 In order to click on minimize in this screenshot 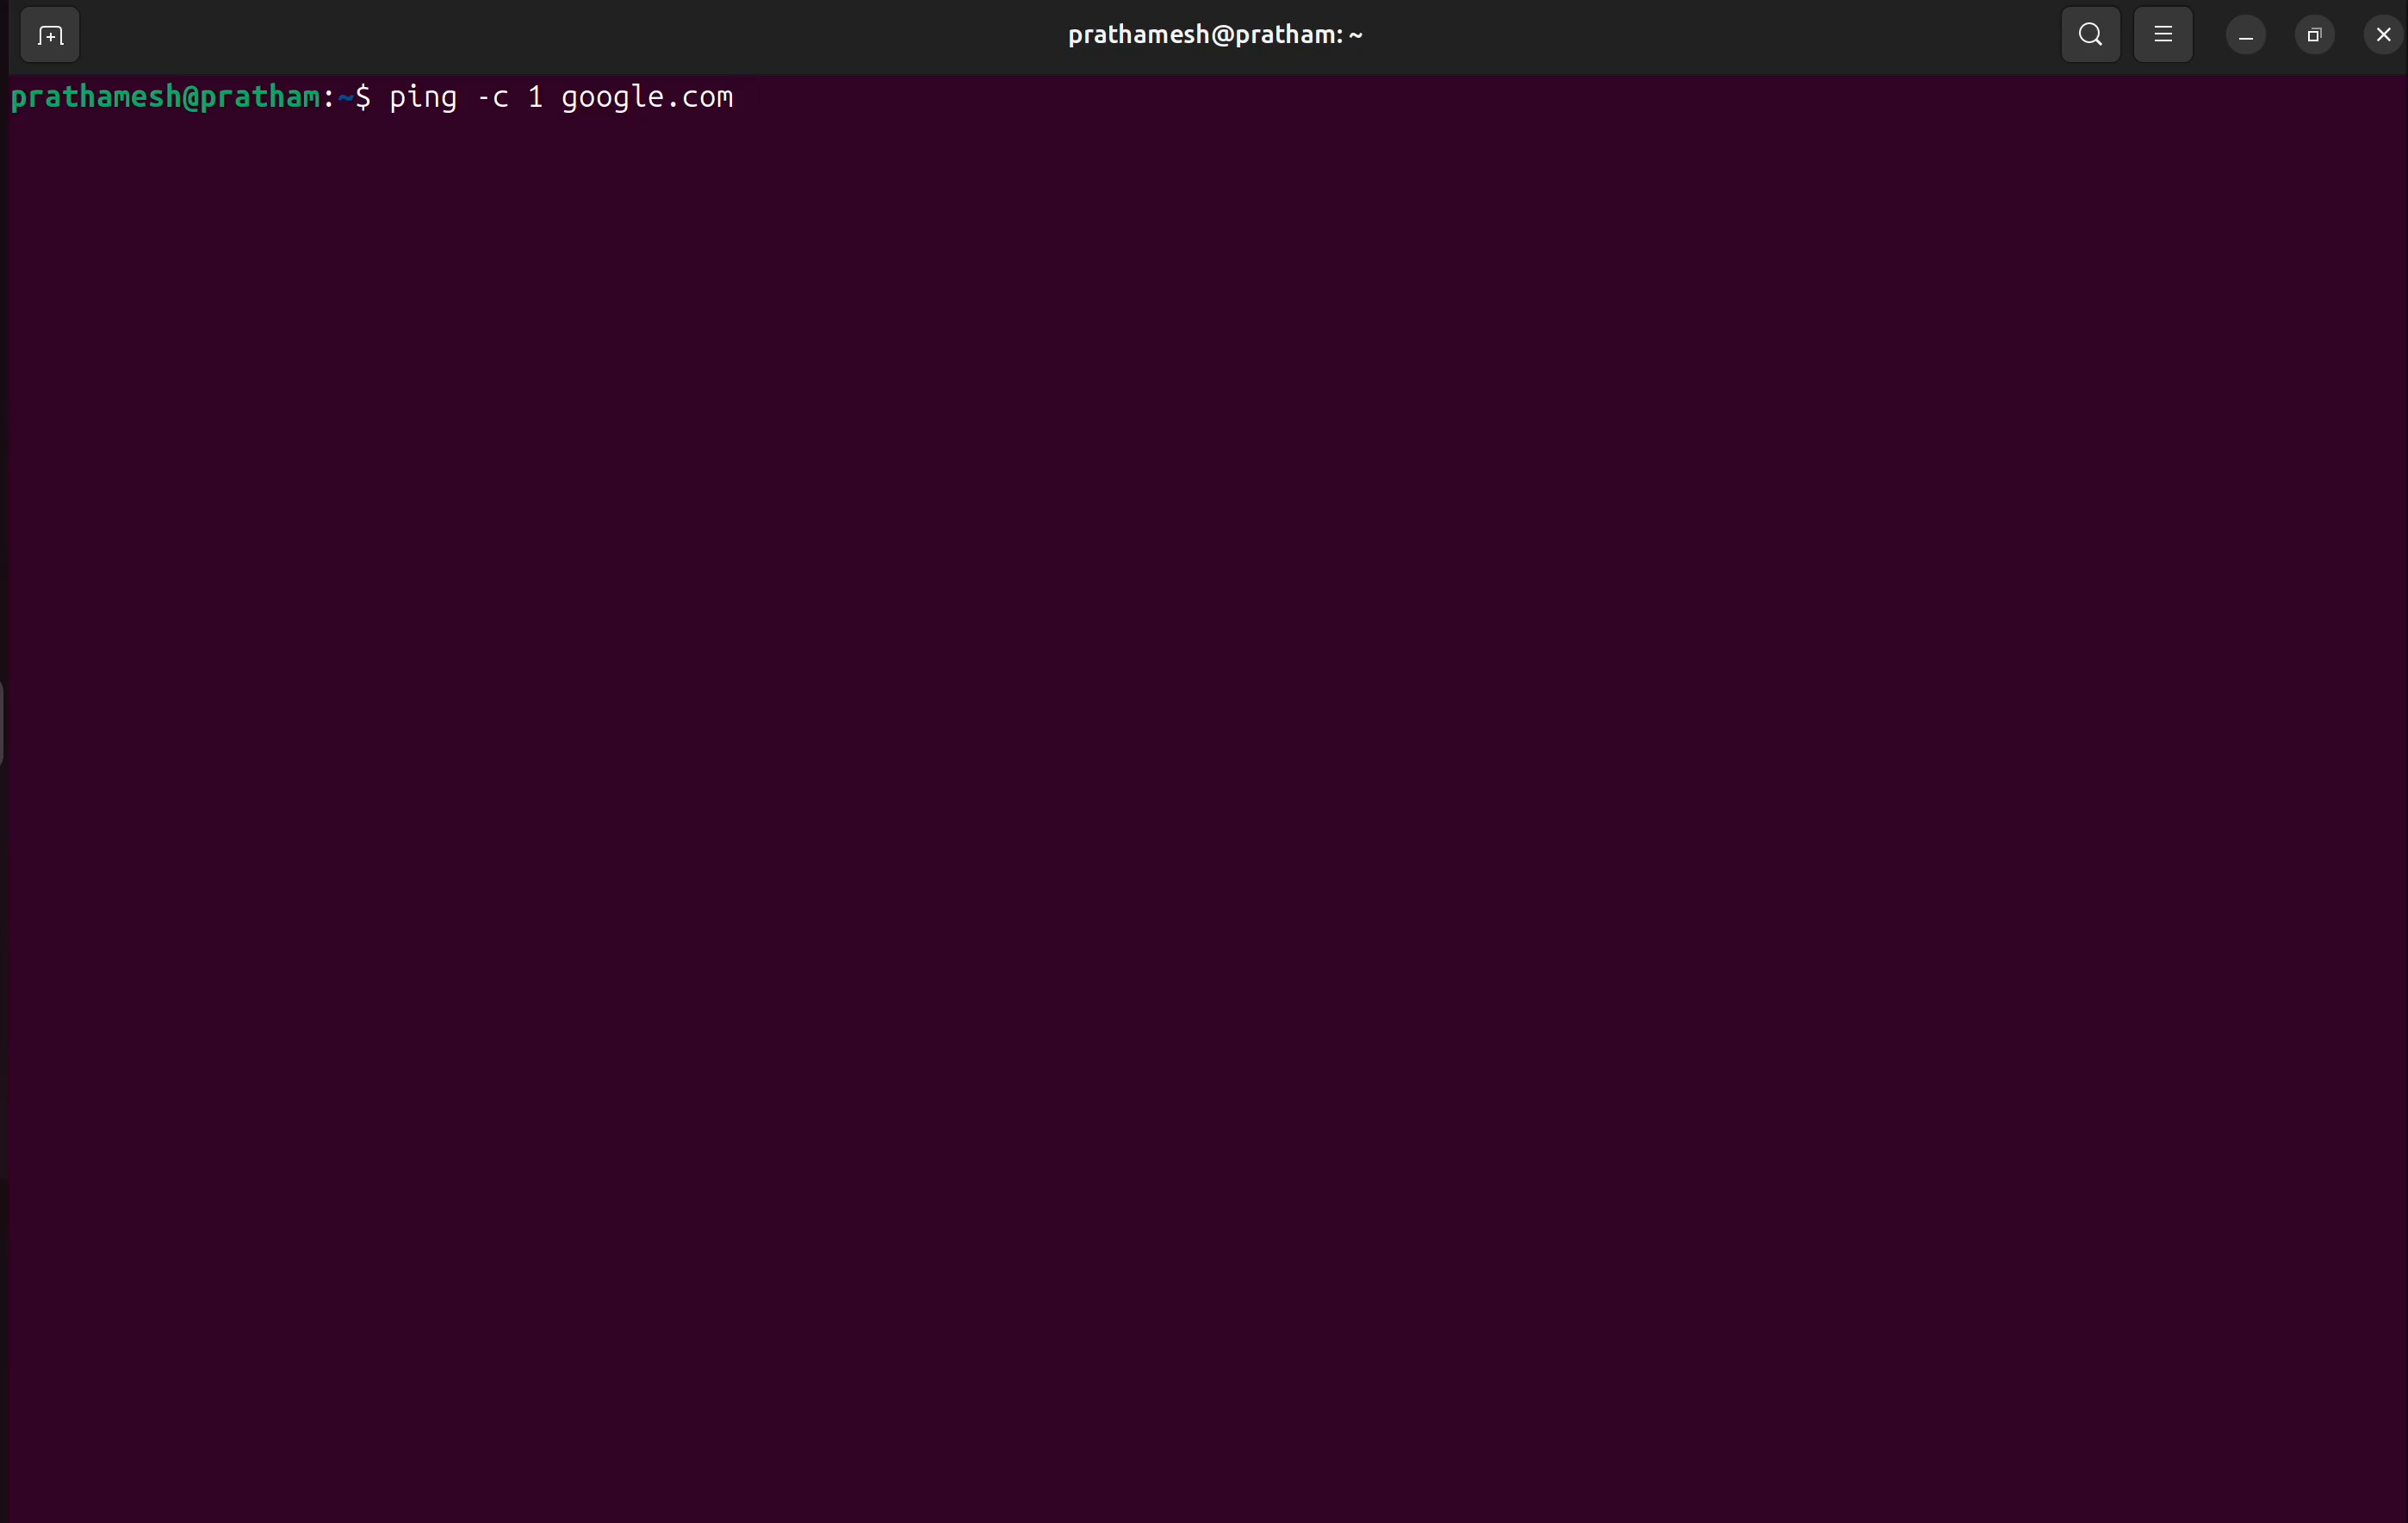, I will do `click(2250, 32)`.